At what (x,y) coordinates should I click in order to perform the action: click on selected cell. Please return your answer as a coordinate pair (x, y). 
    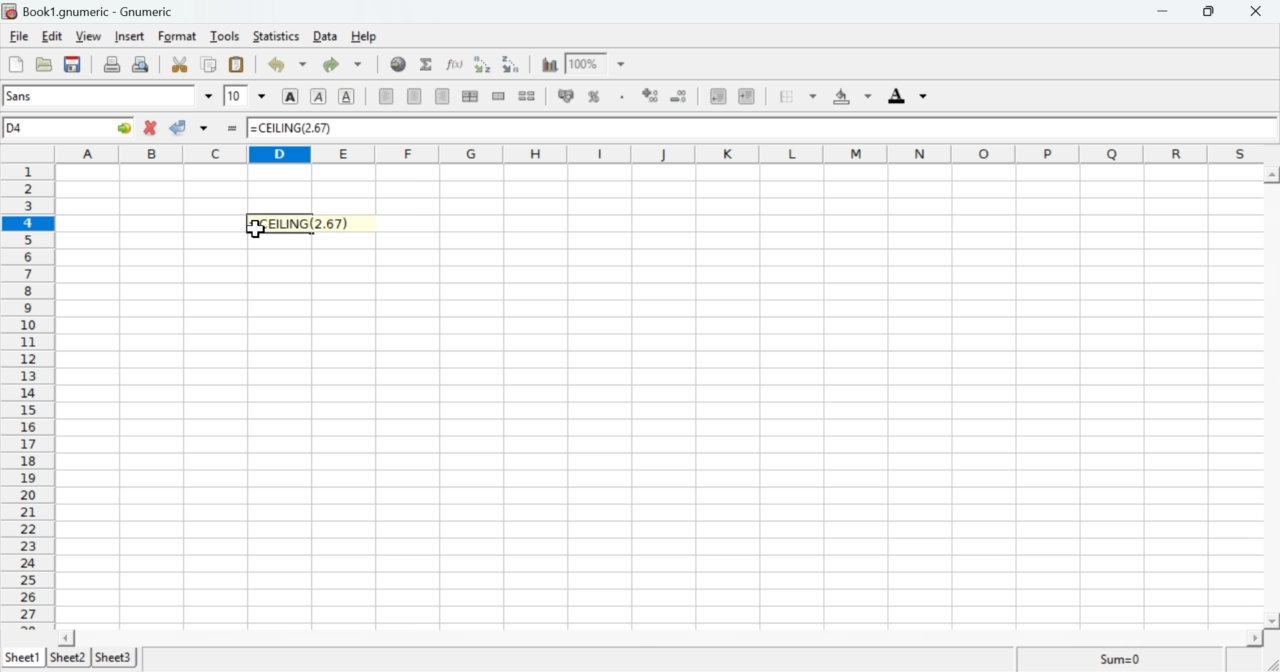
    Looking at the image, I should click on (304, 224).